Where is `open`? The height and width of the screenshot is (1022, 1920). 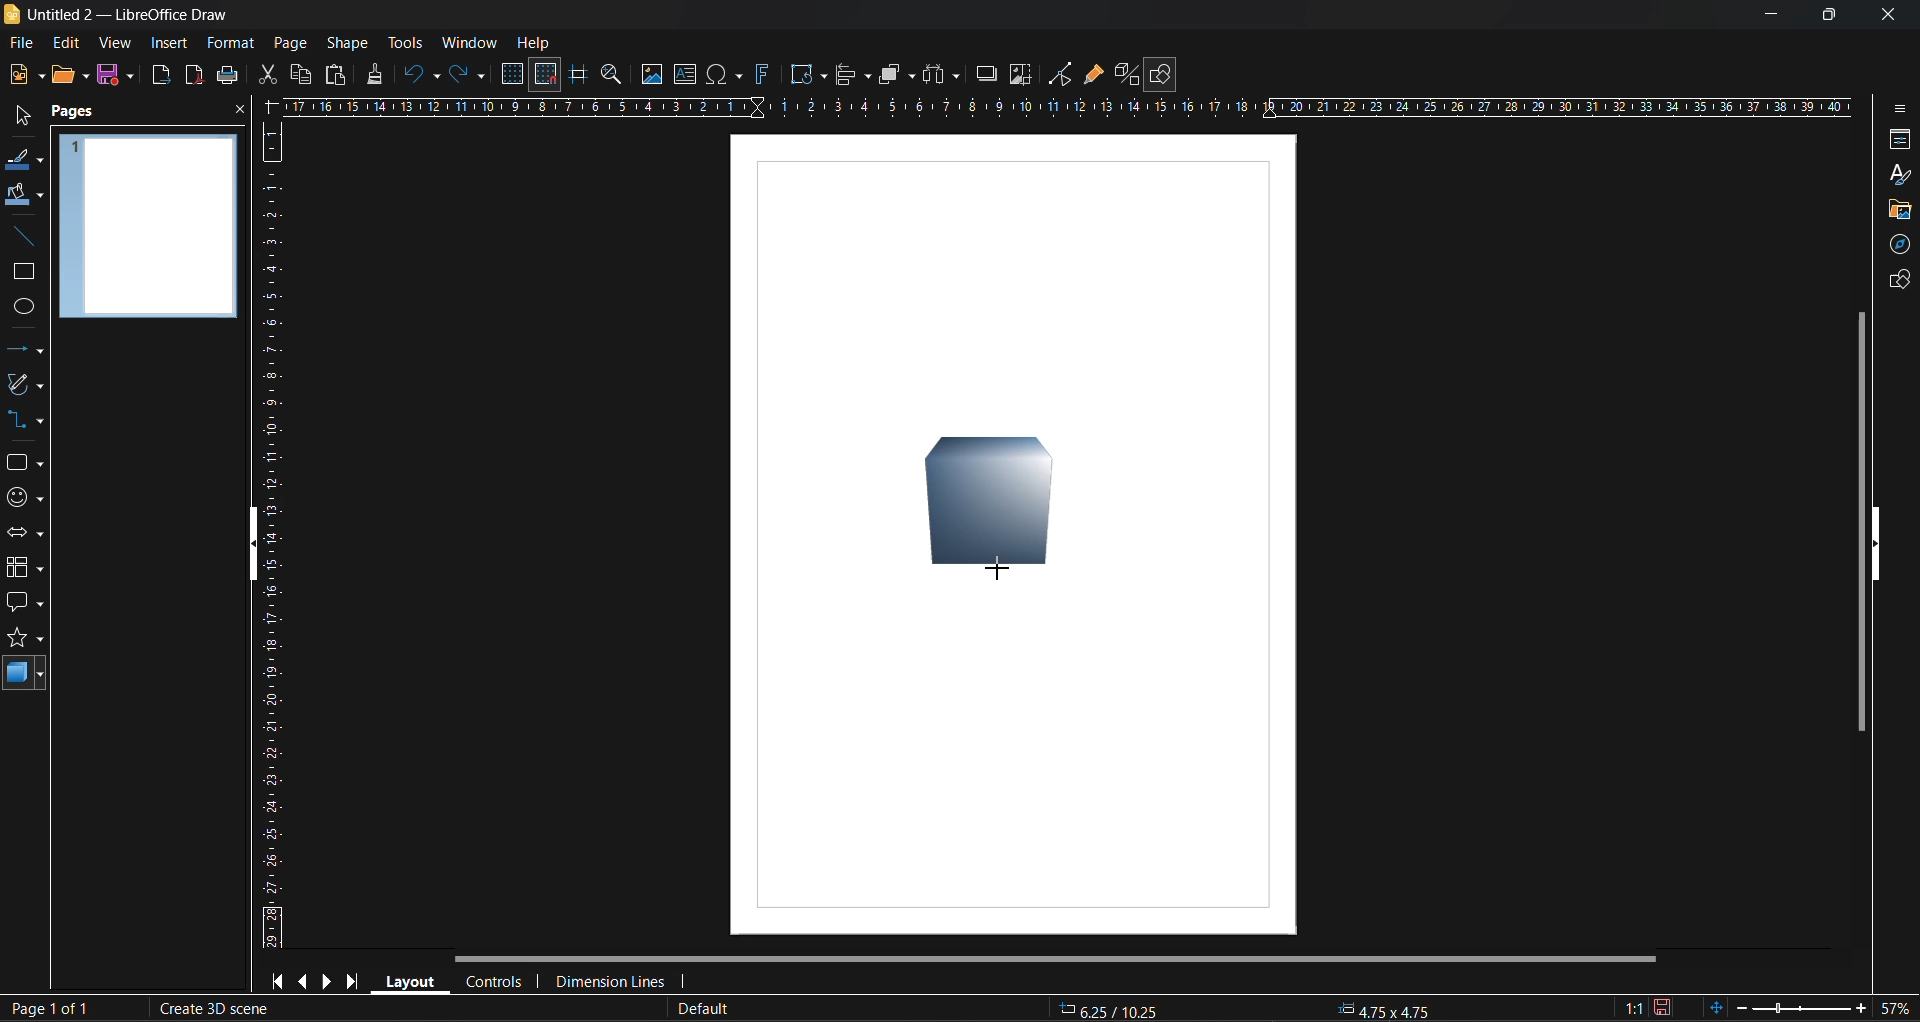
open is located at coordinates (69, 74).